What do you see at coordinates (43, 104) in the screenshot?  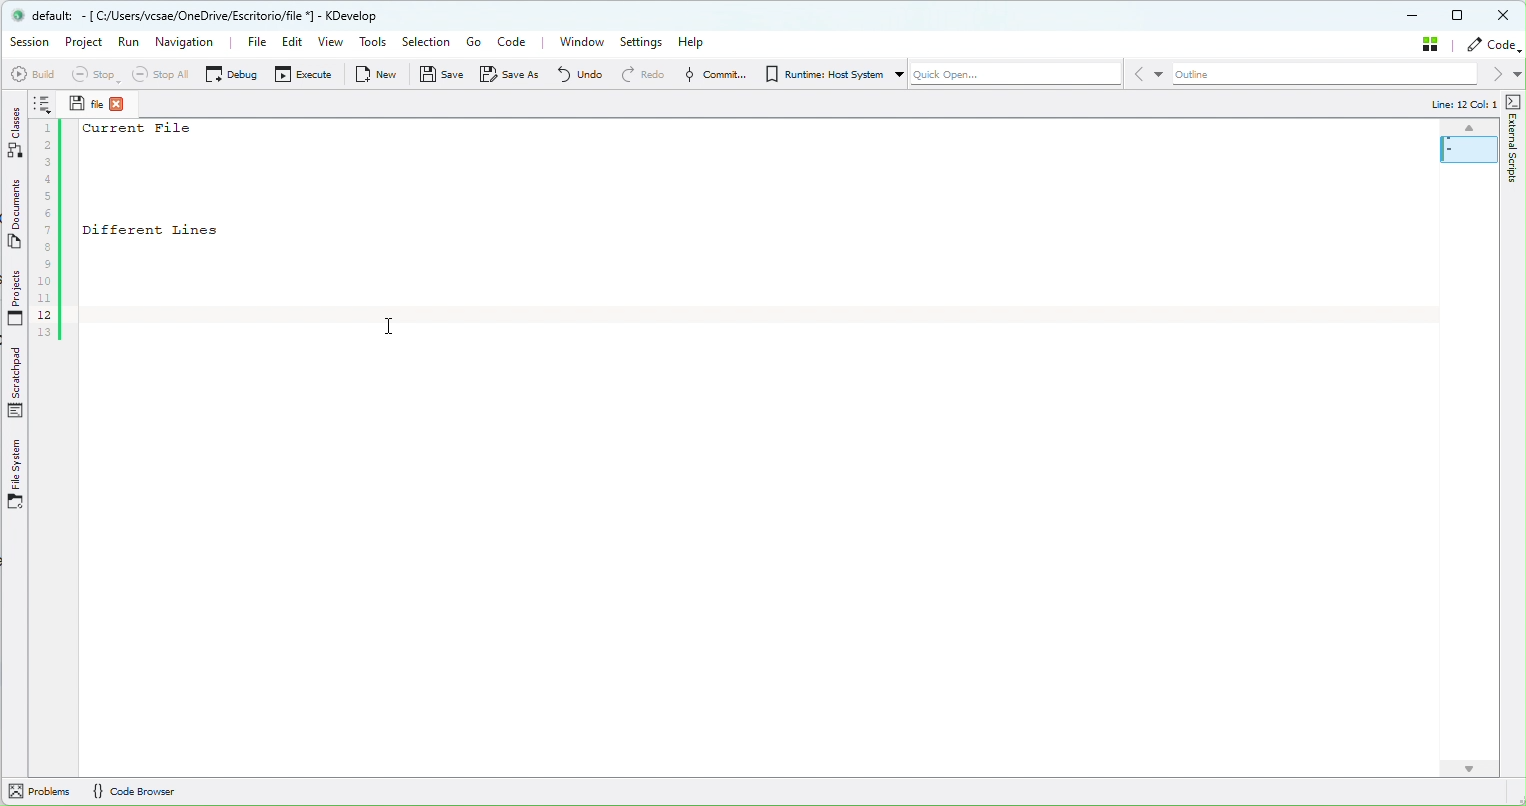 I see `Notes` at bounding box center [43, 104].